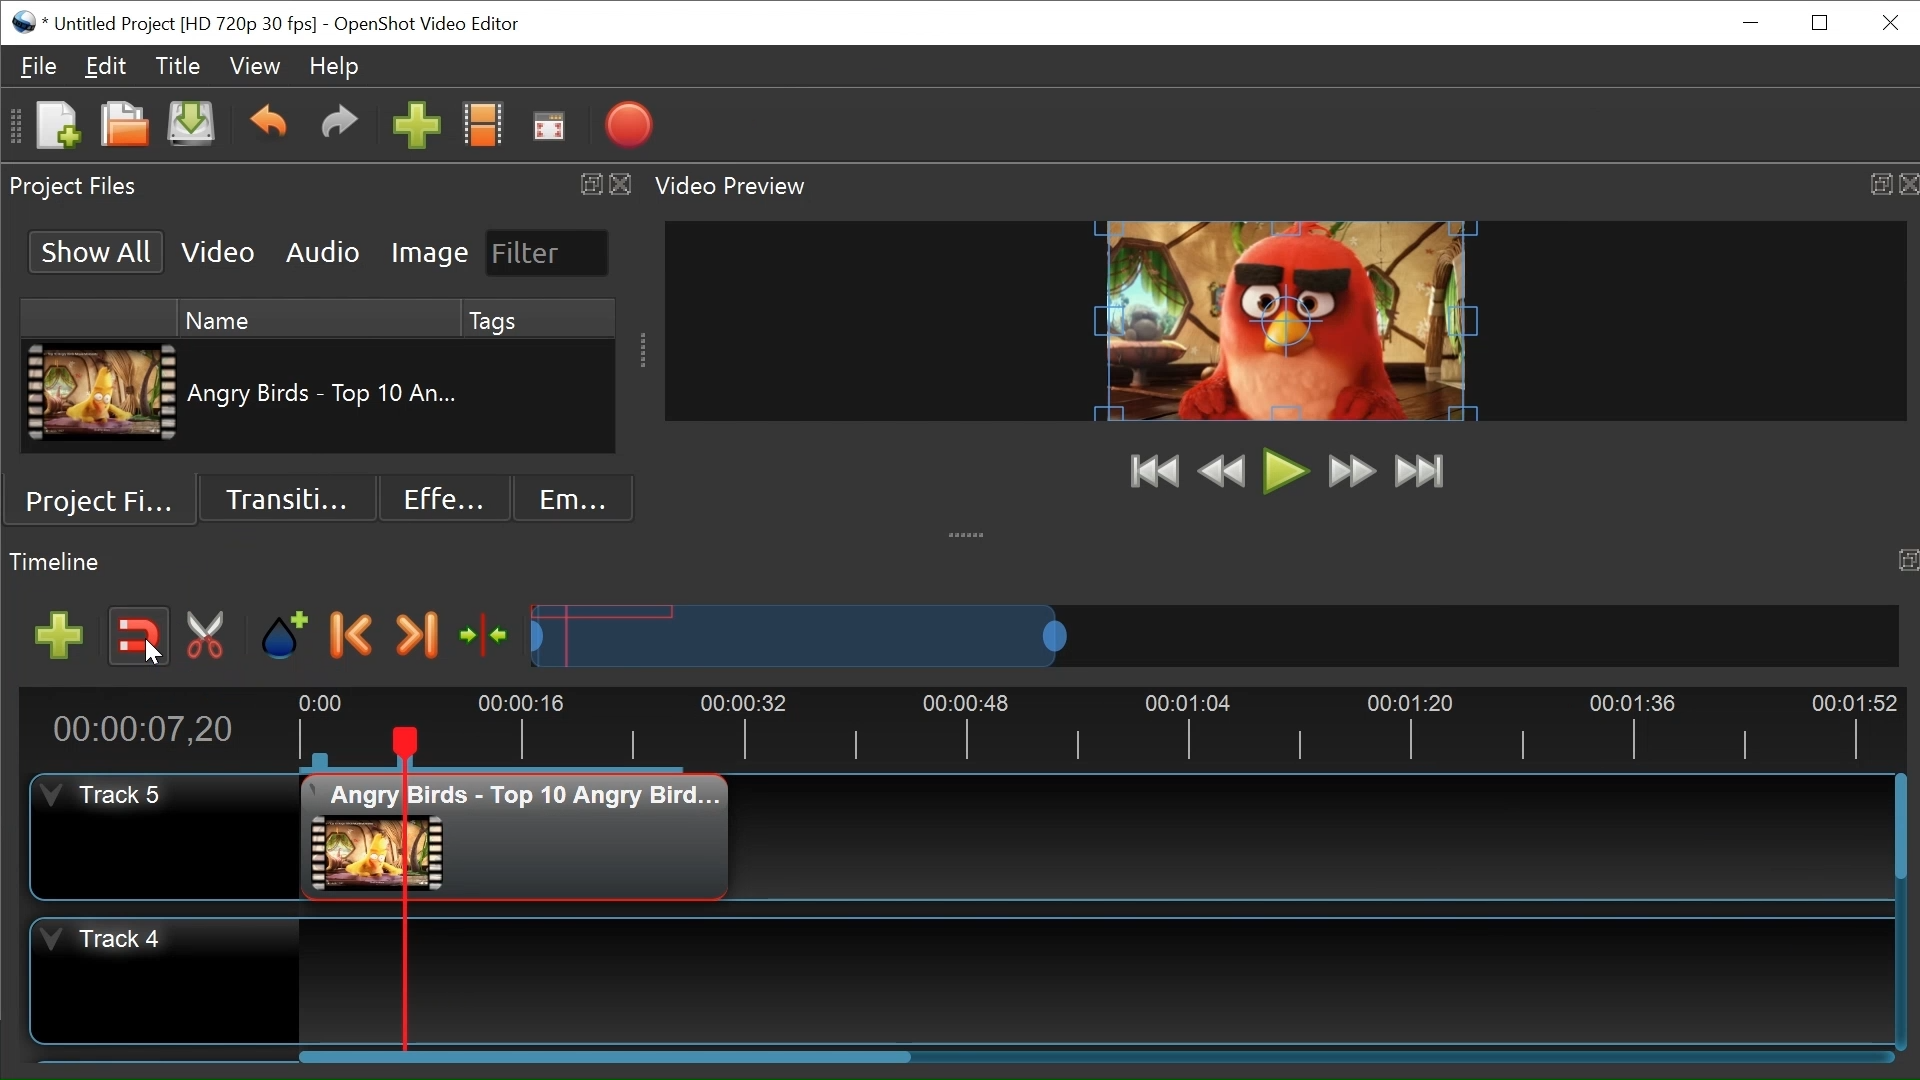  I want to click on Show All, so click(98, 251).